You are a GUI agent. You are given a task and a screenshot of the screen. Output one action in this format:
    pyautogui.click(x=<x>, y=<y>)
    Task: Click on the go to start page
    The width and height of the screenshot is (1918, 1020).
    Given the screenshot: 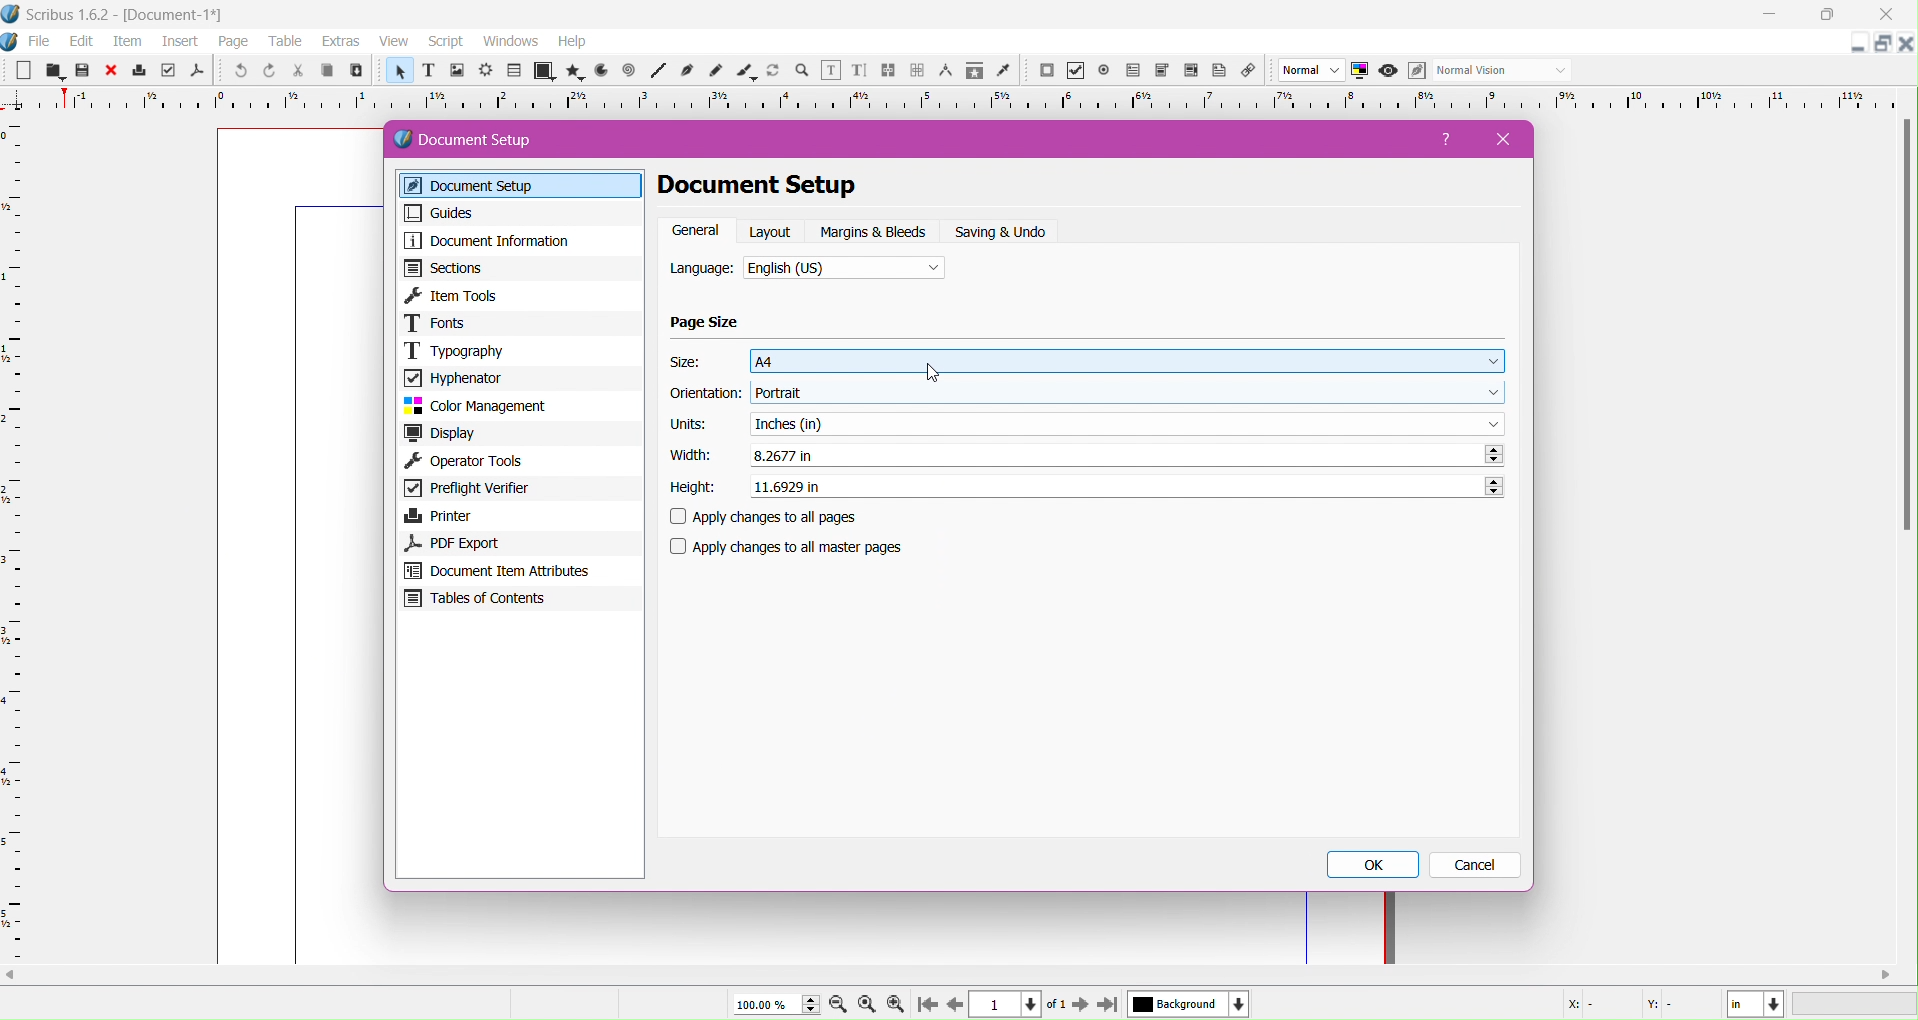 What is the action you would take?
    pyautogui.click(x=925, y=1006)
    